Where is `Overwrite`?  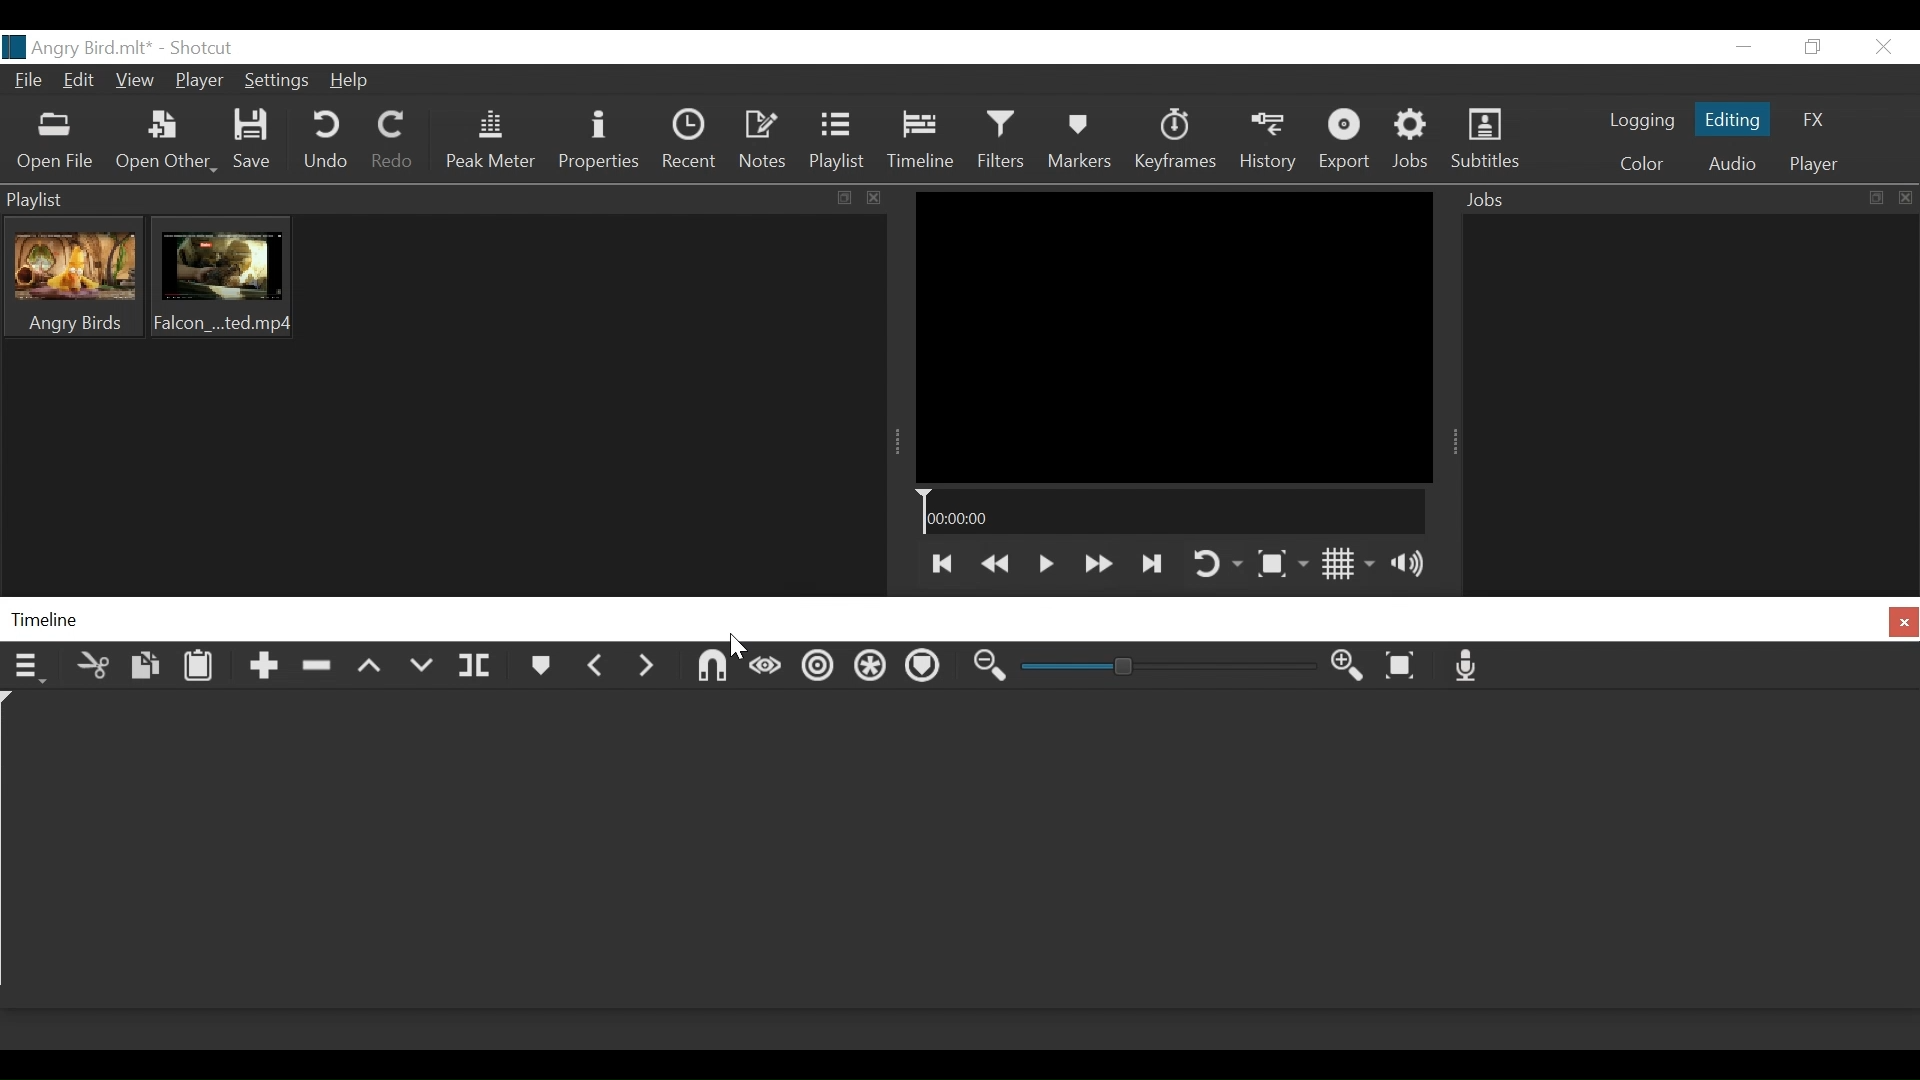 Overwrite is located at coordinates (422, 668).